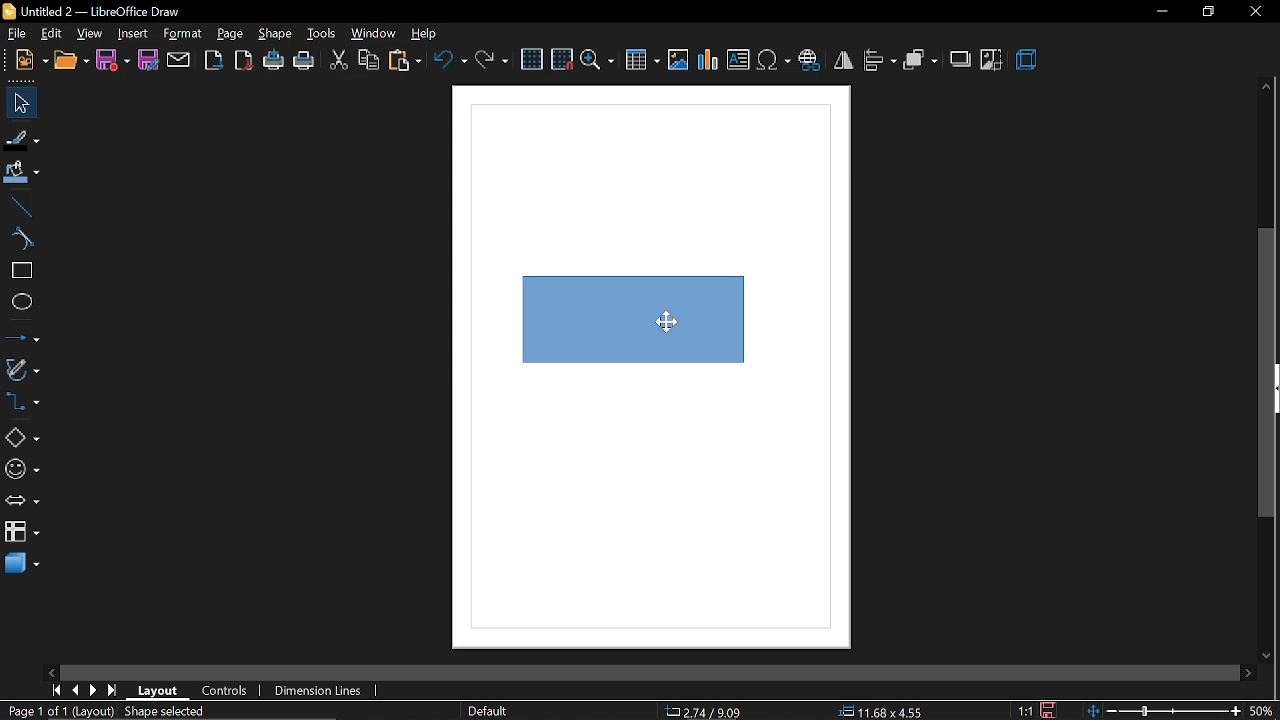 The height and width of the screenshot is (720, 1280). What do you see at coordinates (19, 103) in the screenshot?
I see `select` at bounding box center [19, 103].